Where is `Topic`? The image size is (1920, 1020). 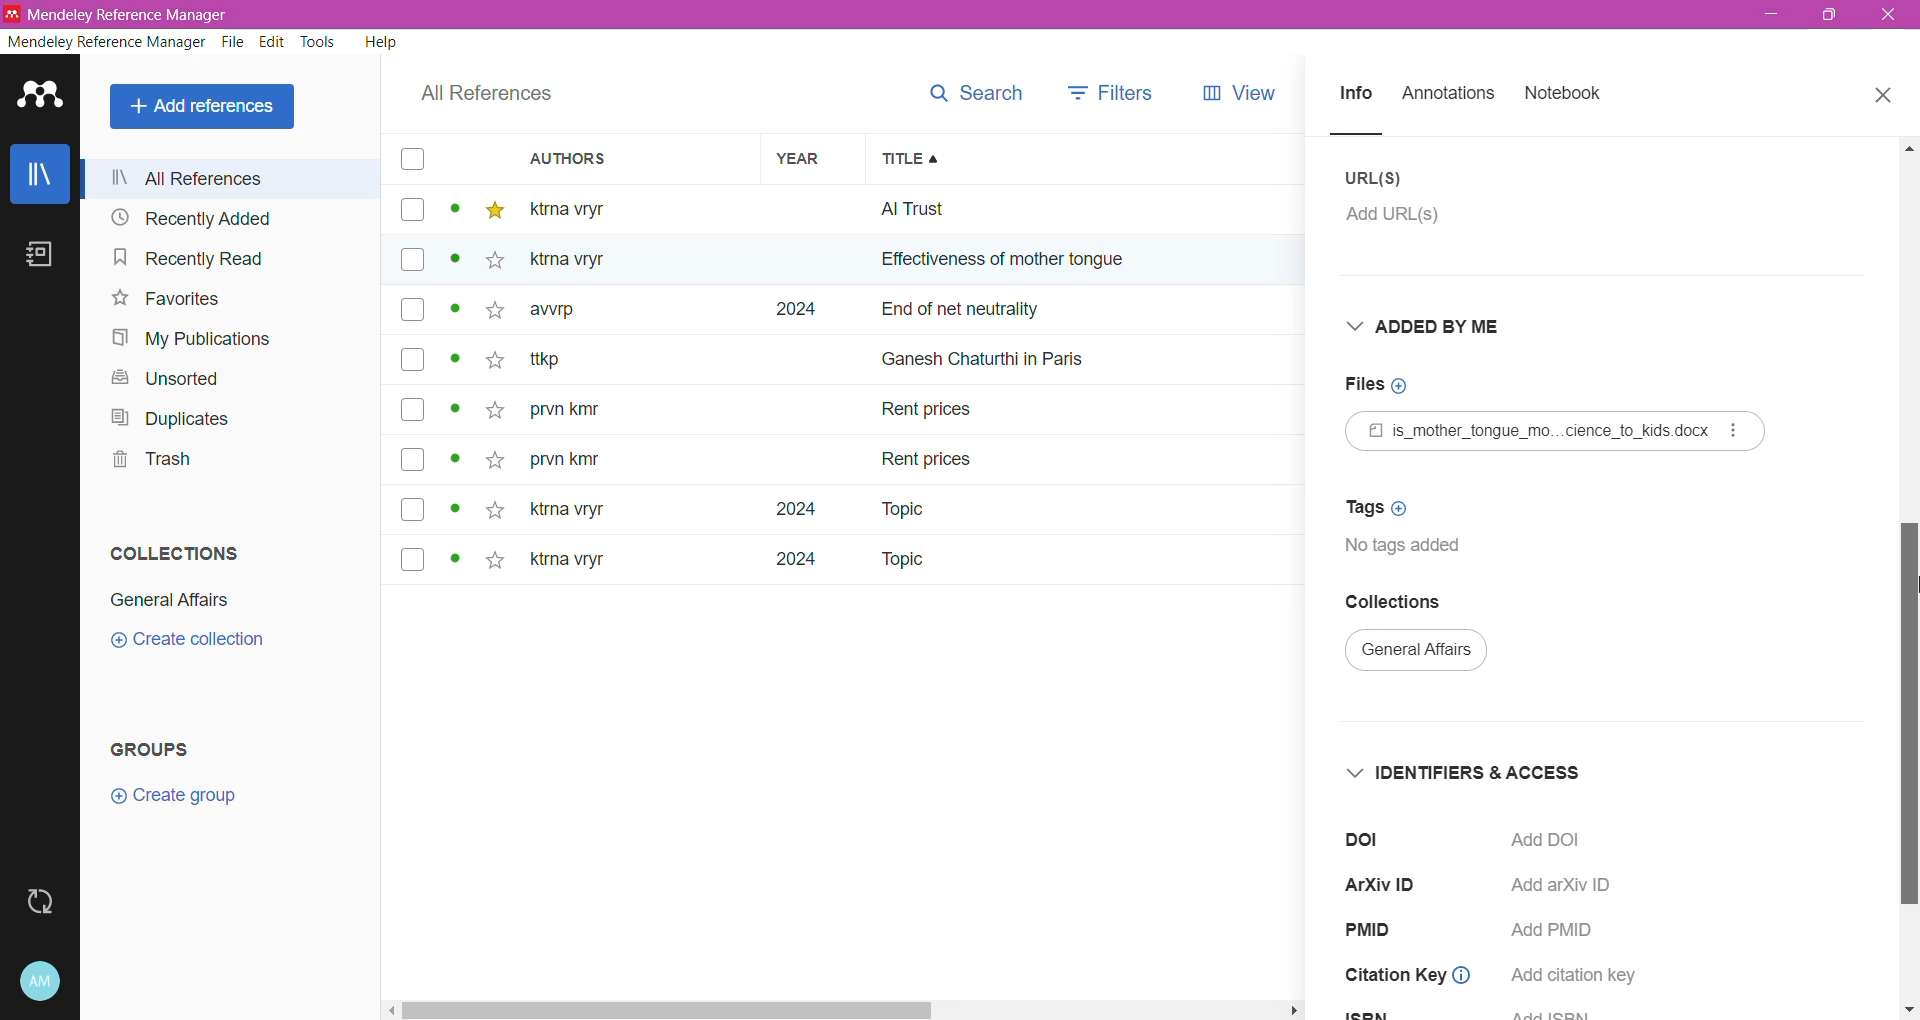 Topic is located at coordinates (900, 561).